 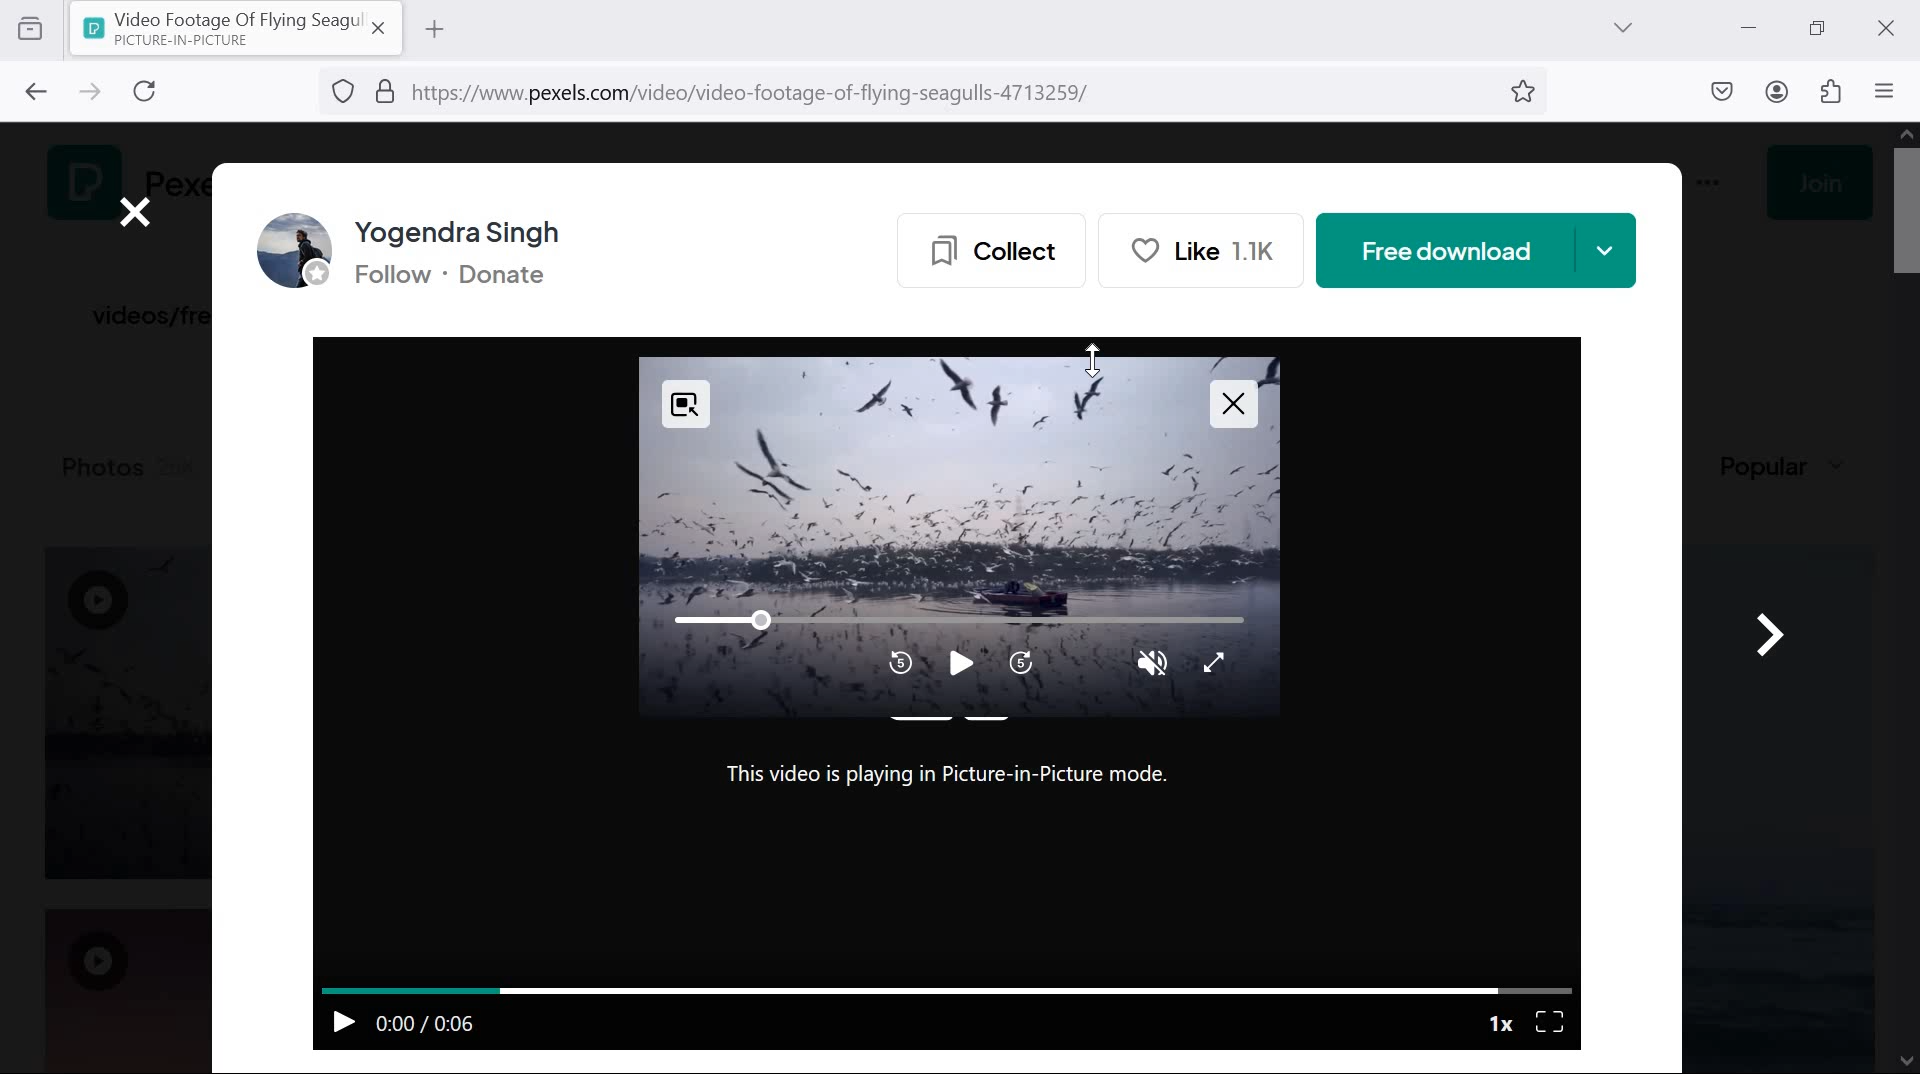 What do you see at coordinates (955, 540) in the screenshot?
I see `video playing in picture-in-picture mode` at bounding box center [955, 540].